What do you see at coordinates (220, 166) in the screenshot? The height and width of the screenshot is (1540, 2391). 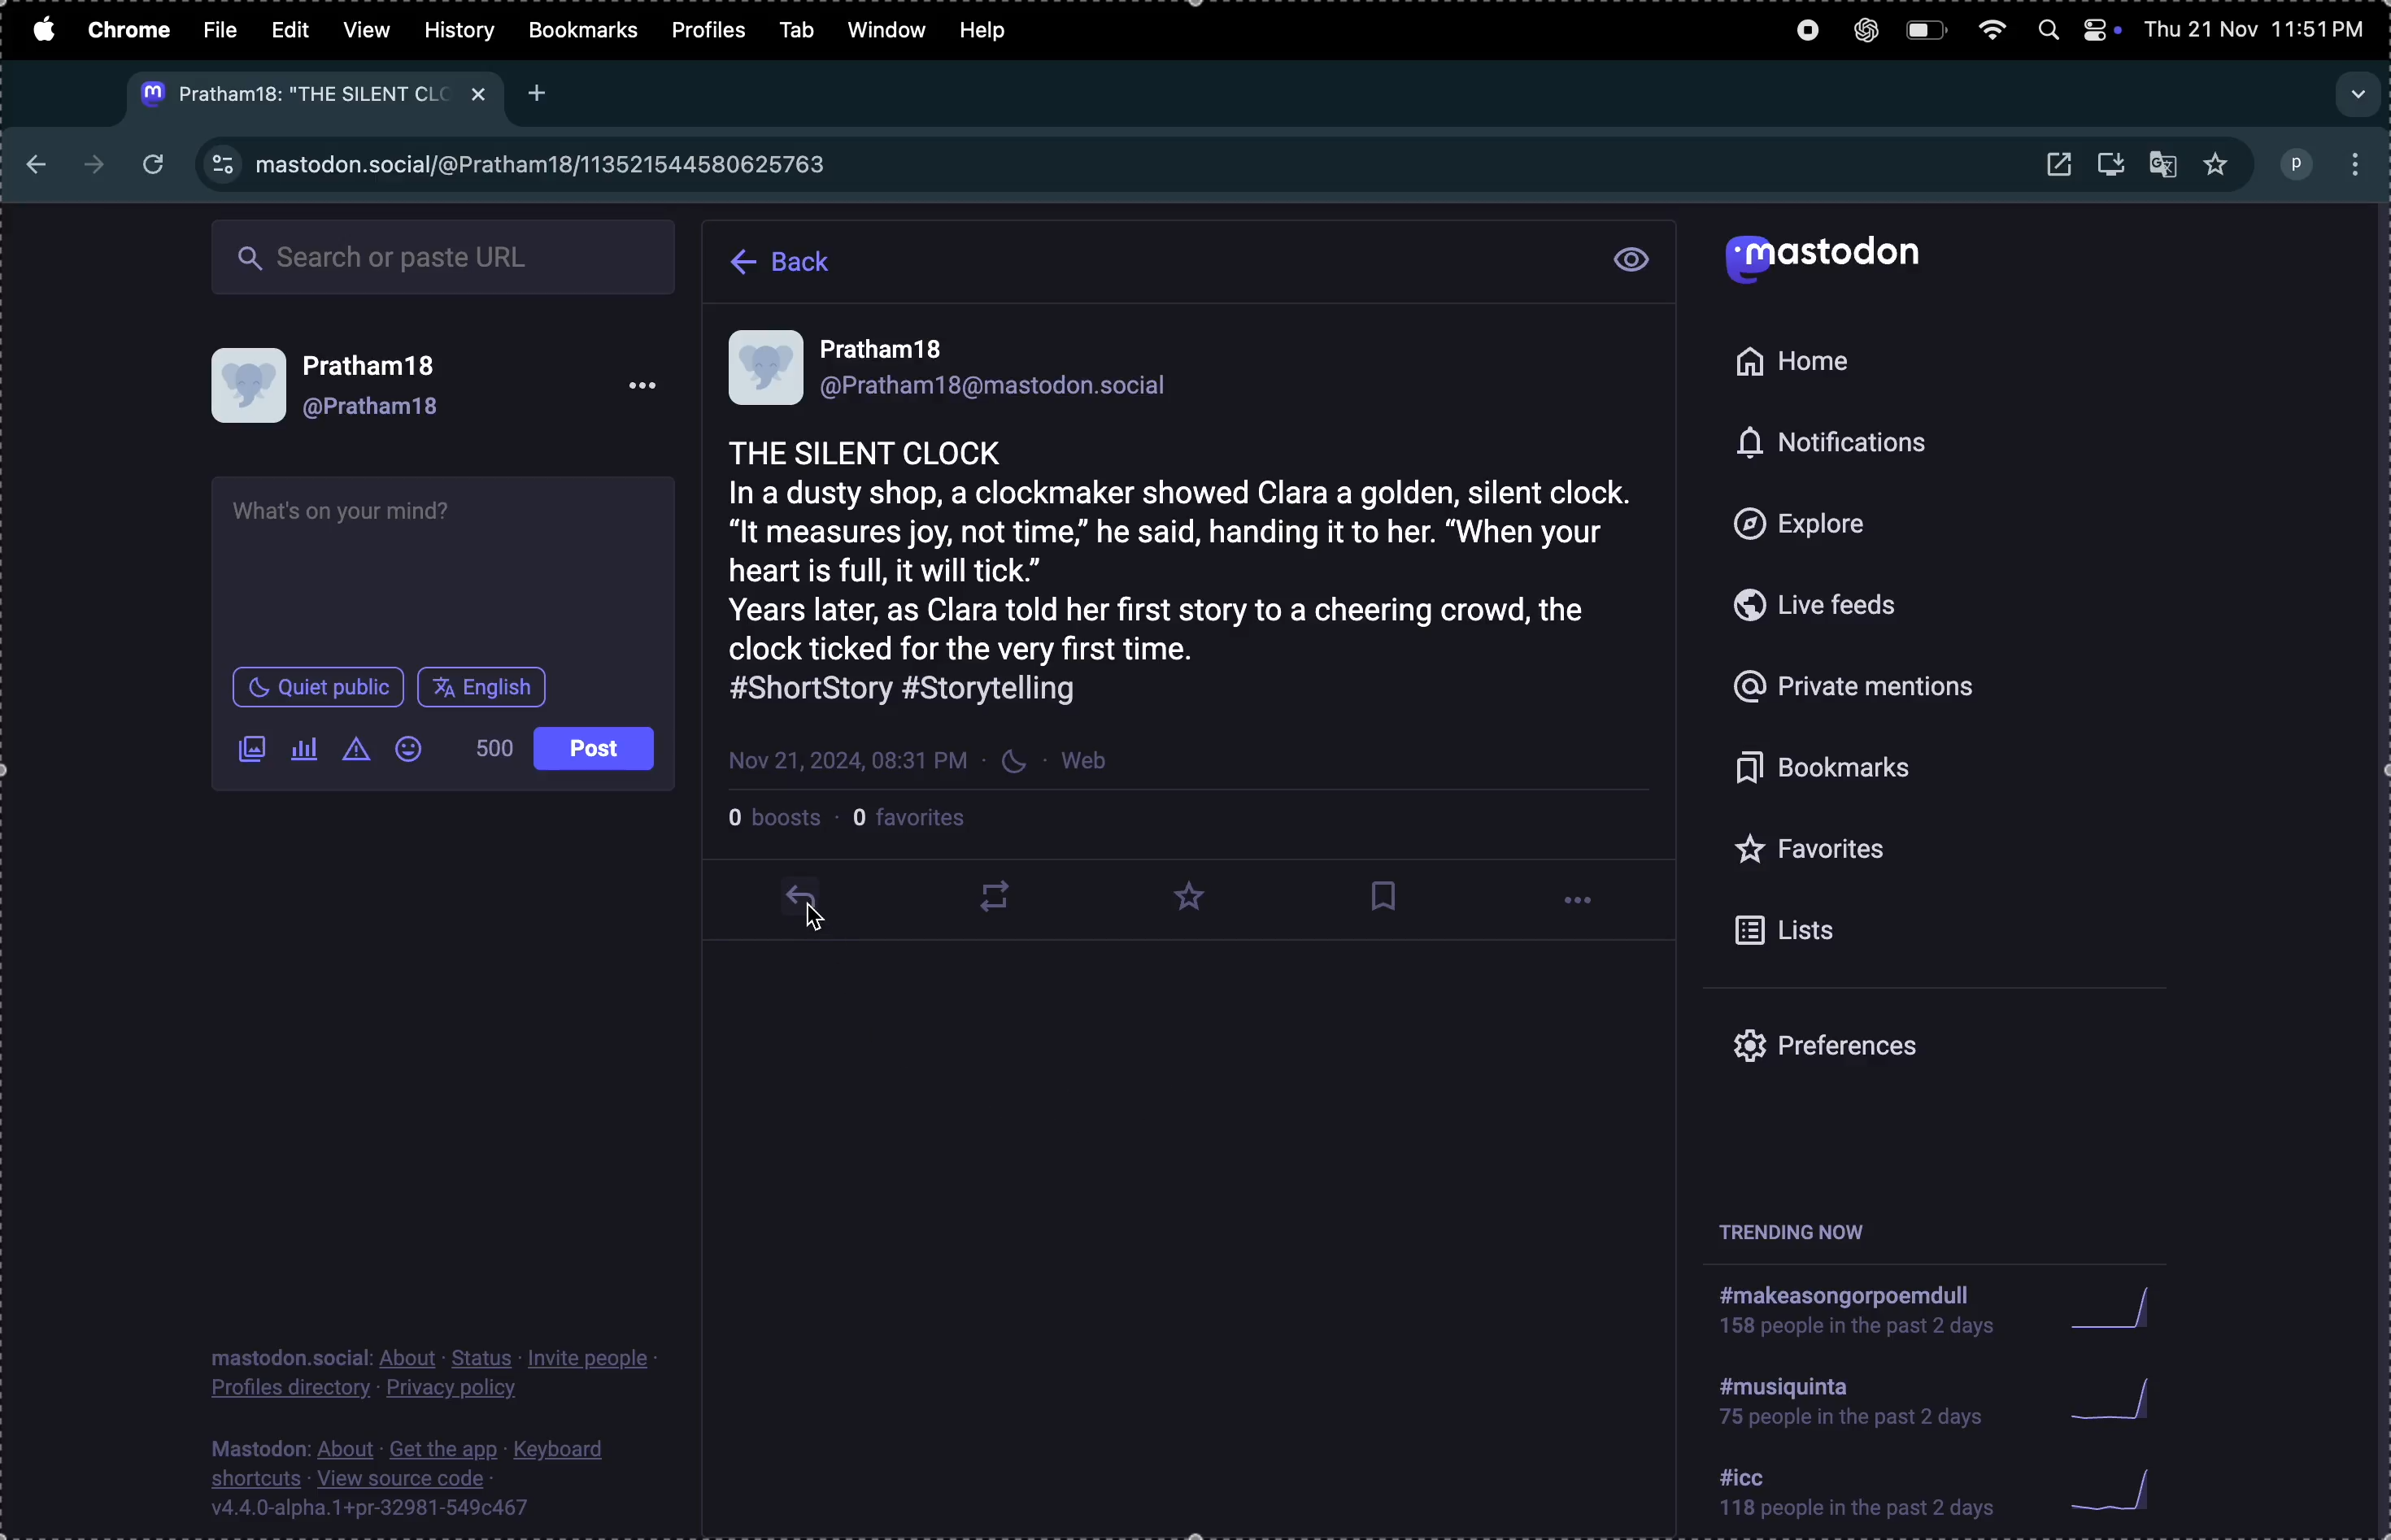 I see `view site information` at bounding box center [220, 166].